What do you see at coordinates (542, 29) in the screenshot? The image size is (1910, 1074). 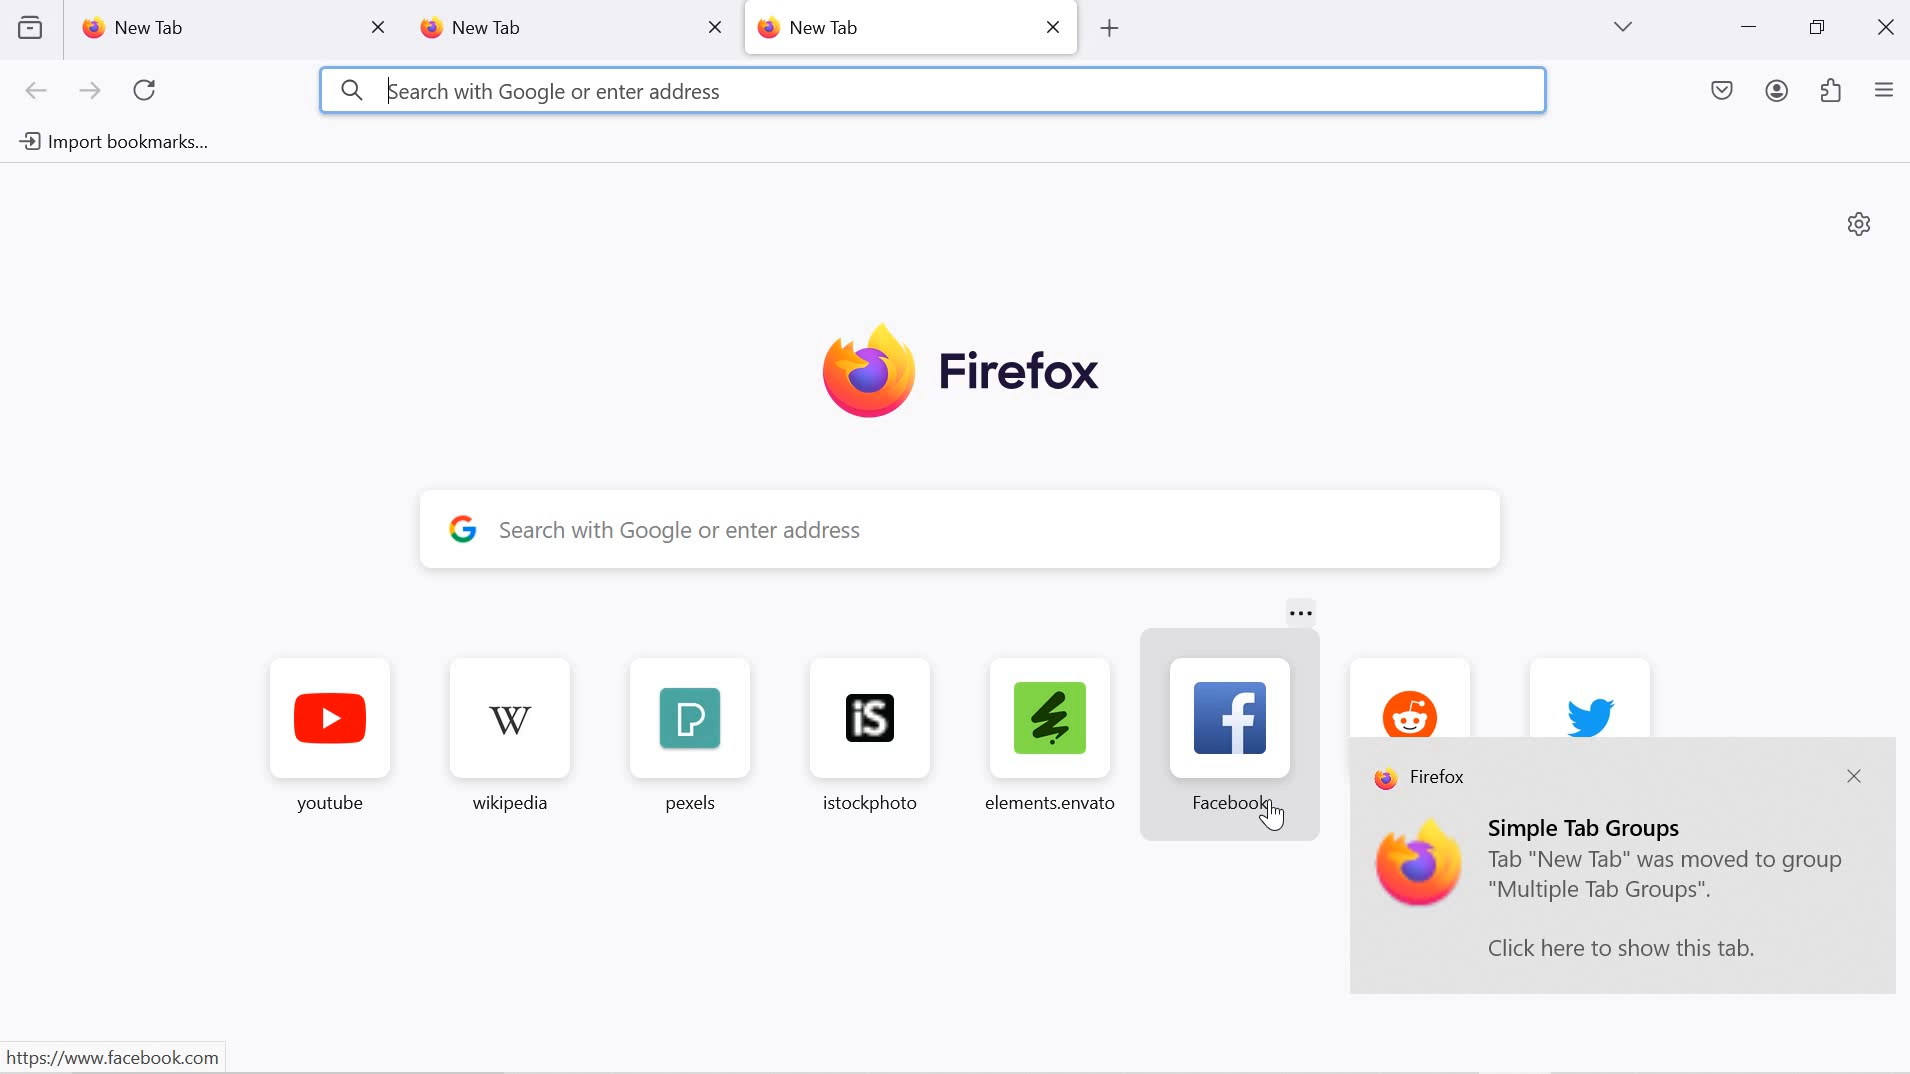 I see `new tab` at bounding box center [542, 29].